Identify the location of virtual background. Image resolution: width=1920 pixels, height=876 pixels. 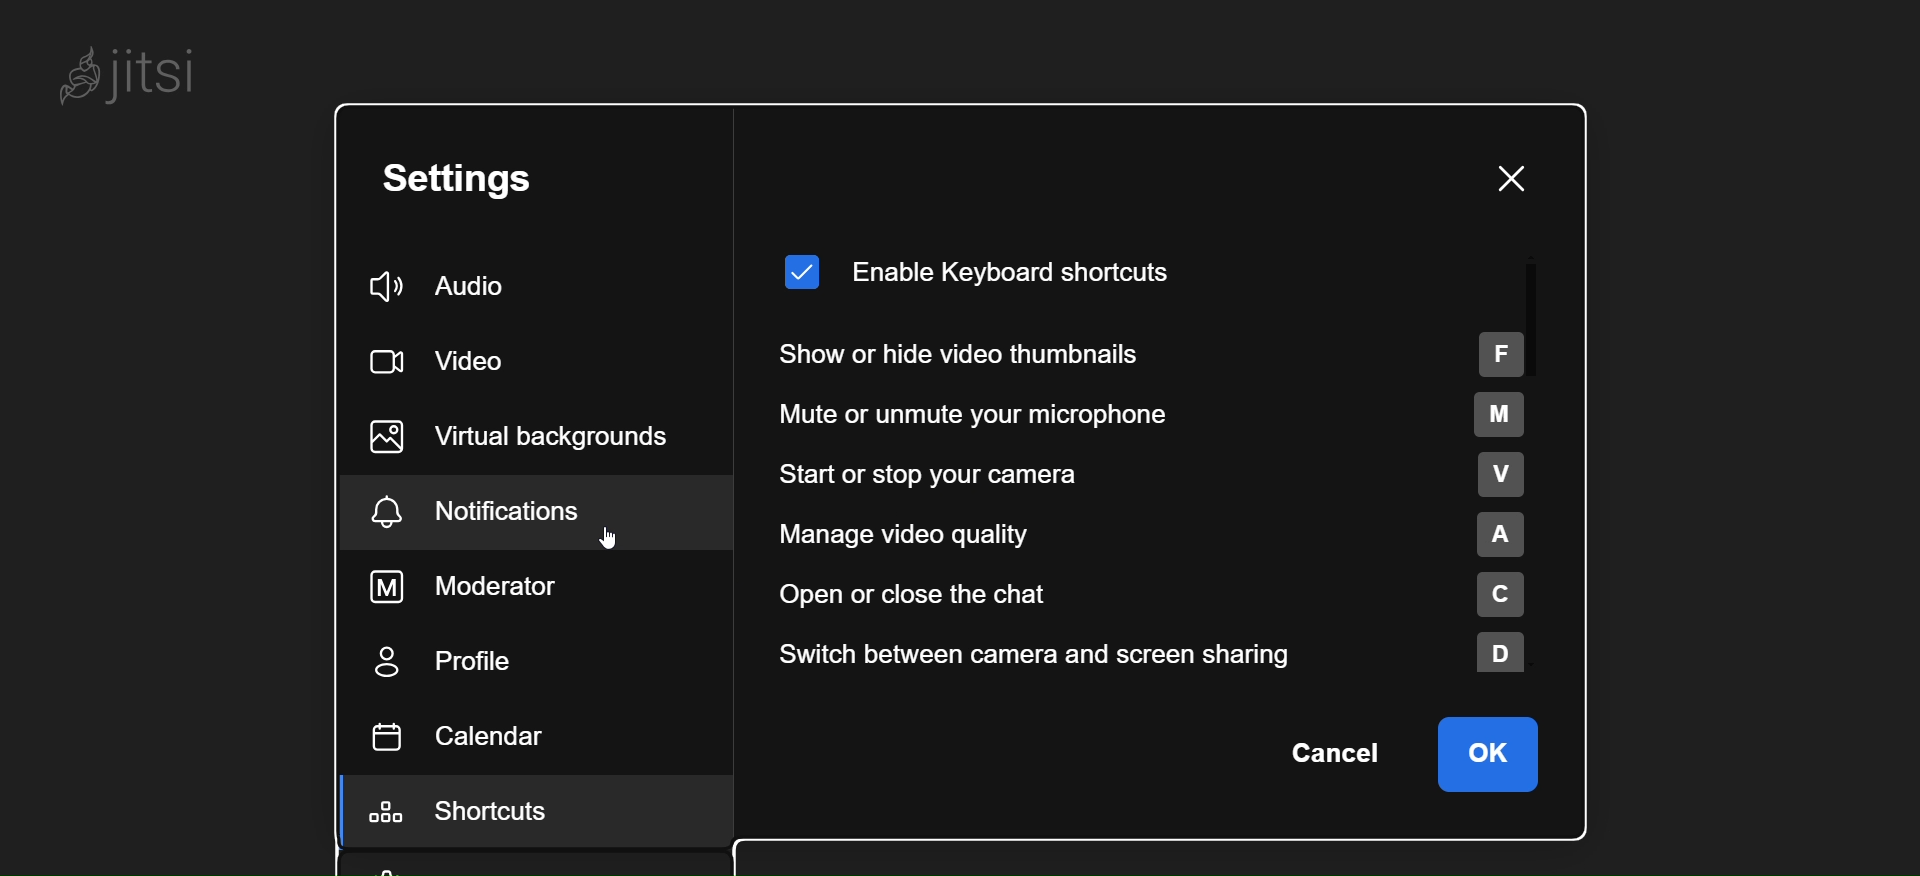
(522, 440).